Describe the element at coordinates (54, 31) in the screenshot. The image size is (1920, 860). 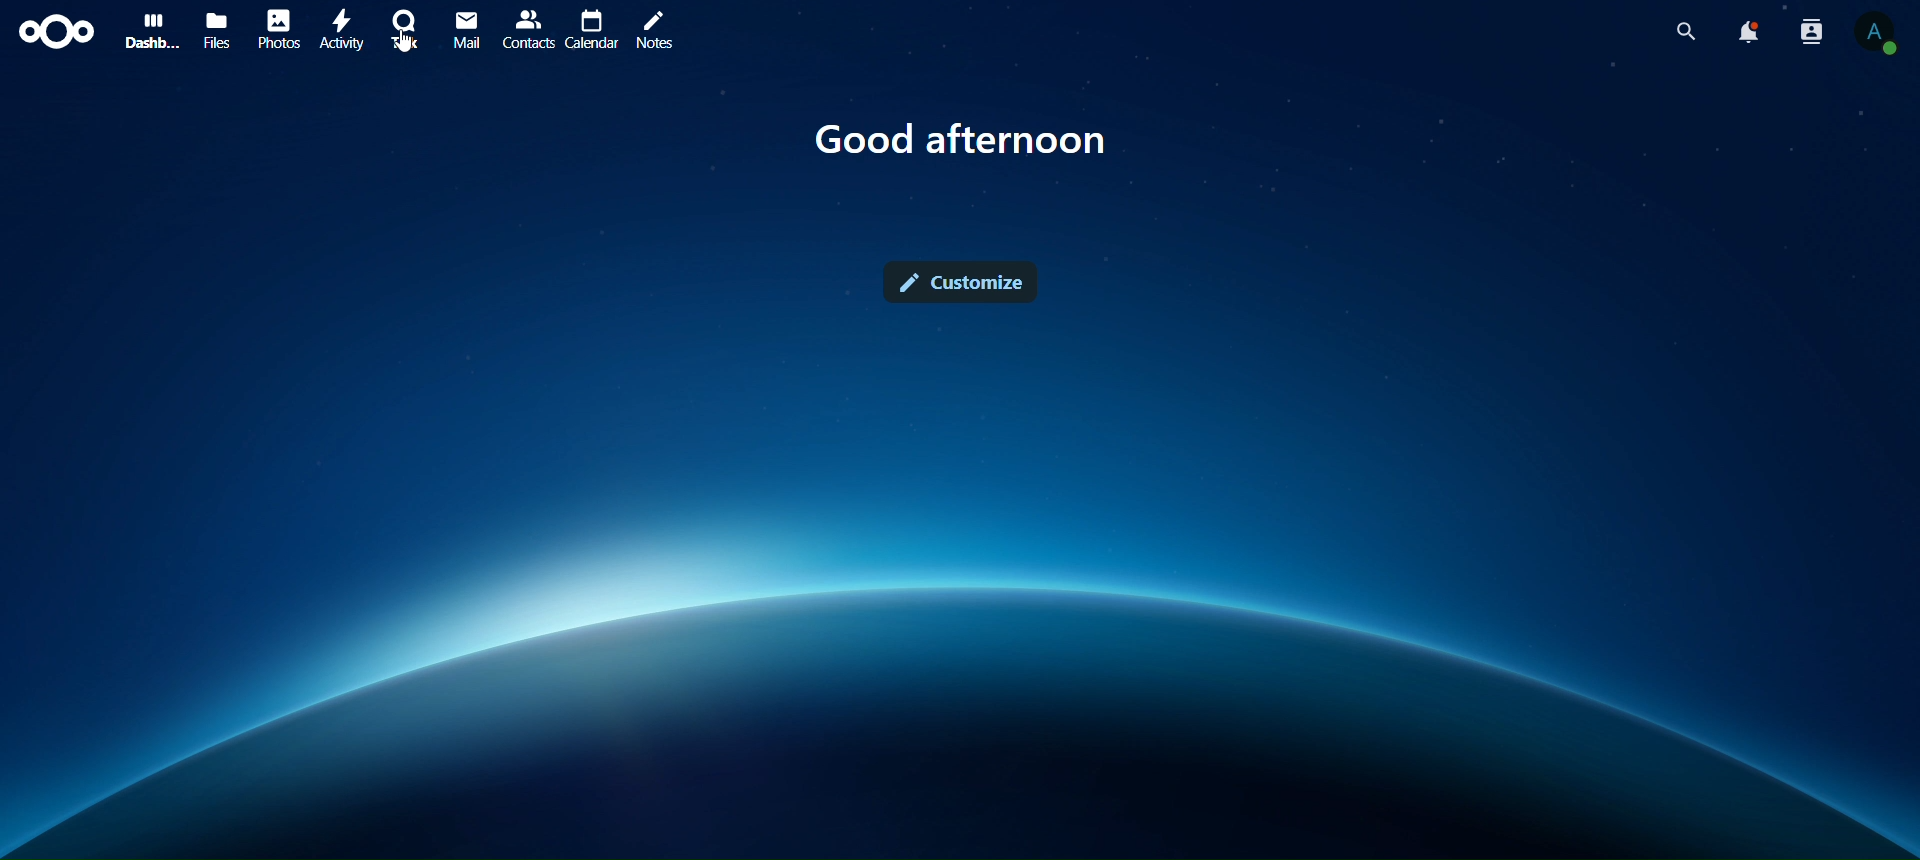
I see `icon` at that location.